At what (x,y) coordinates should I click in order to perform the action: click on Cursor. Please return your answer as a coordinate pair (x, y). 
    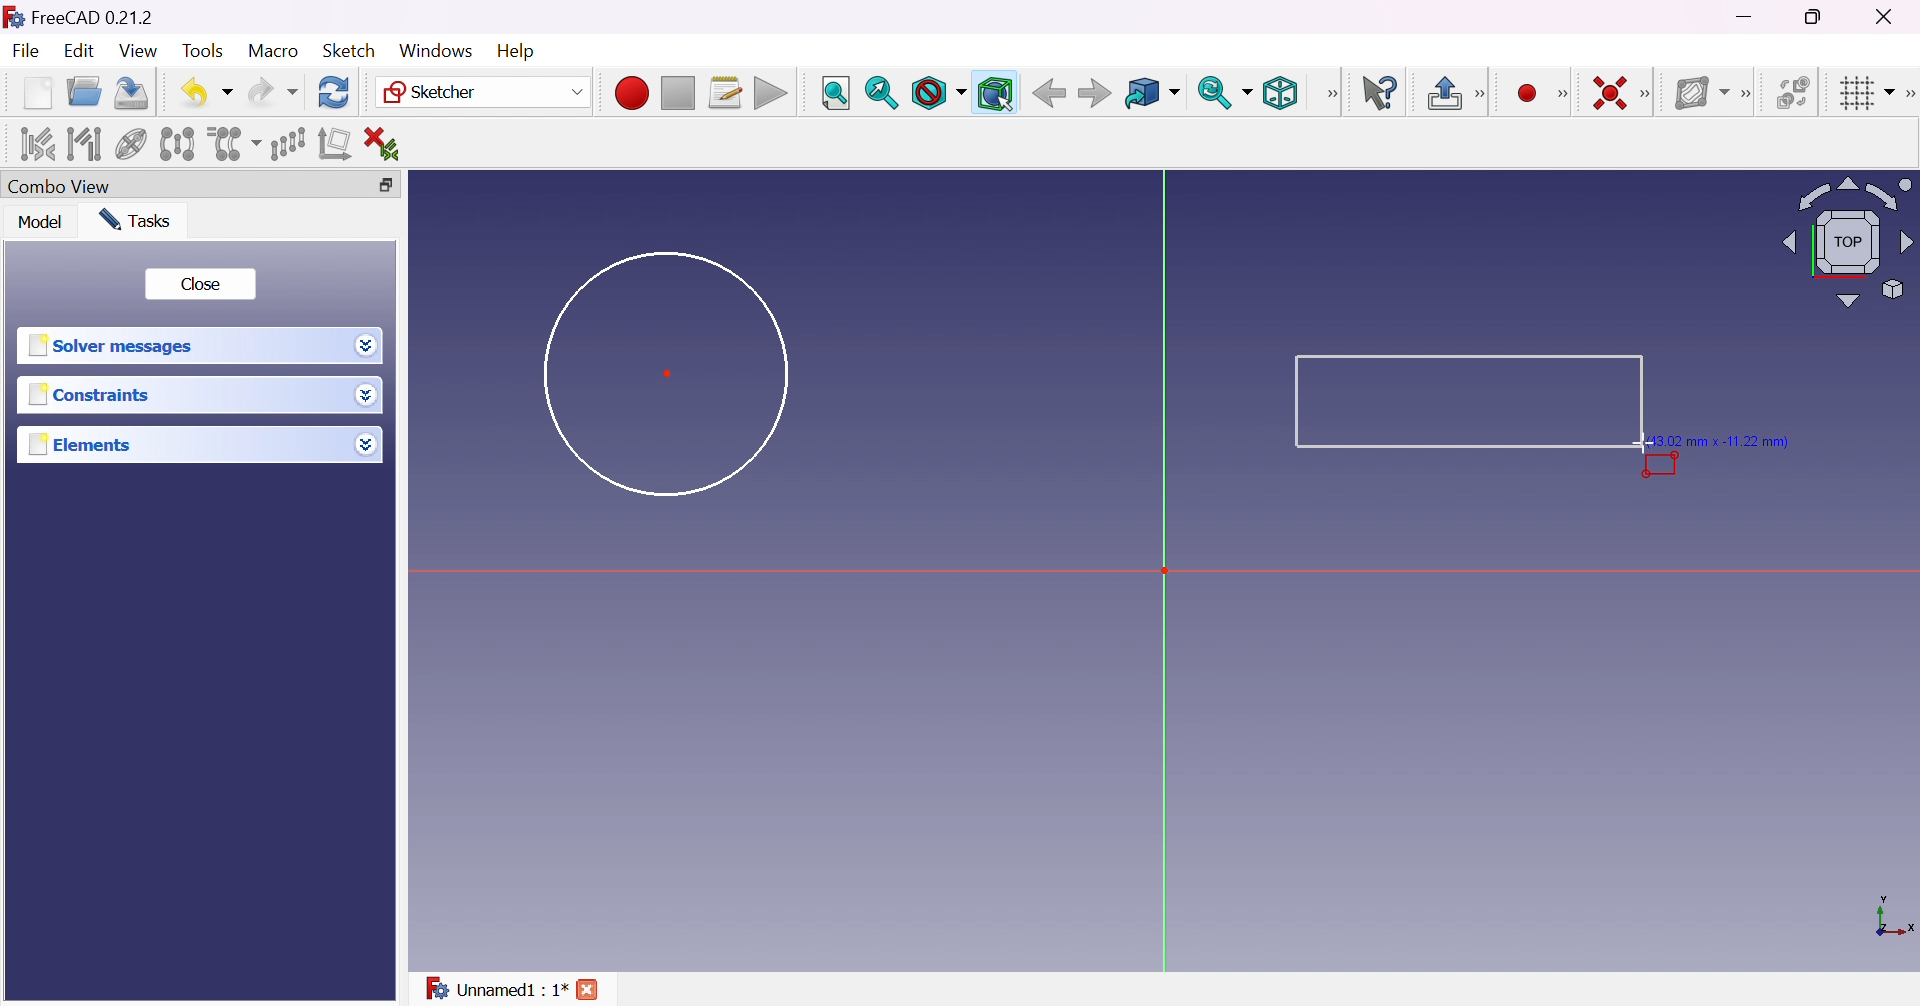
    Looking at the image, I should click on (1654, 444).